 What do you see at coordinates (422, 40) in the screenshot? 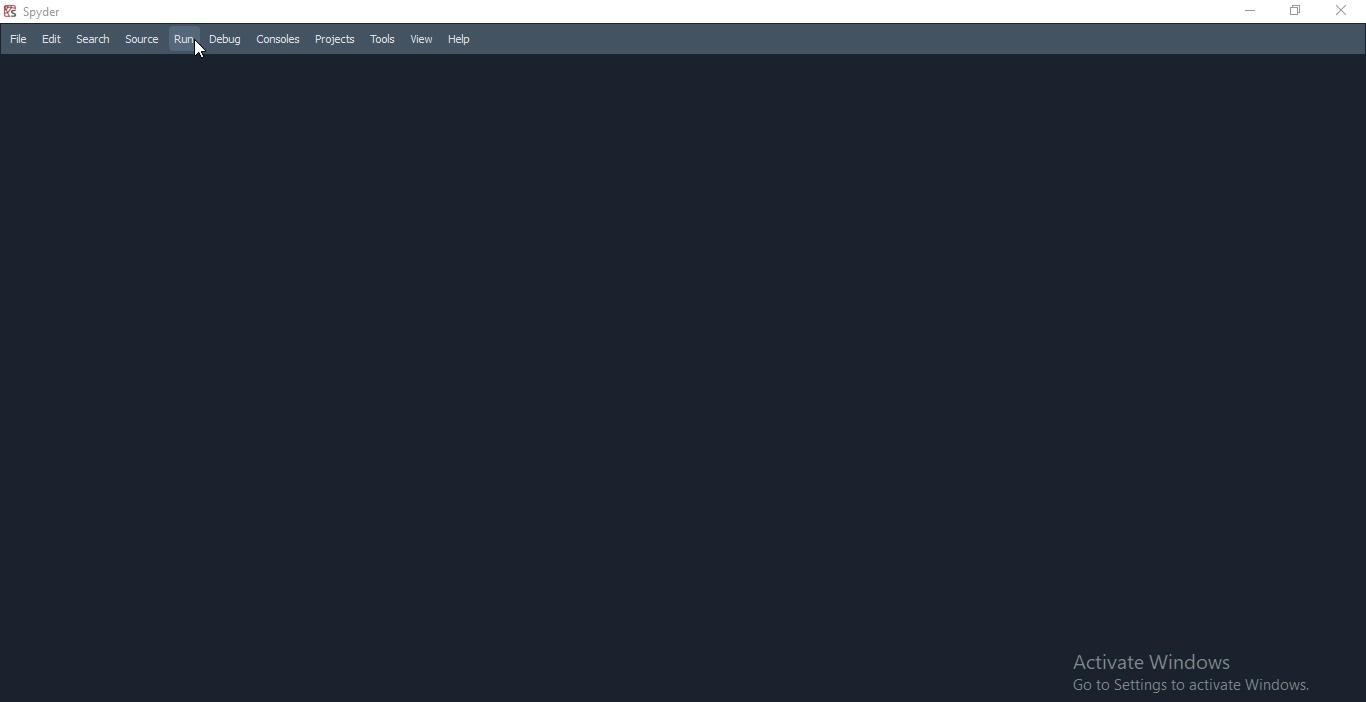
I see `View` at bounding box center [422, 40].